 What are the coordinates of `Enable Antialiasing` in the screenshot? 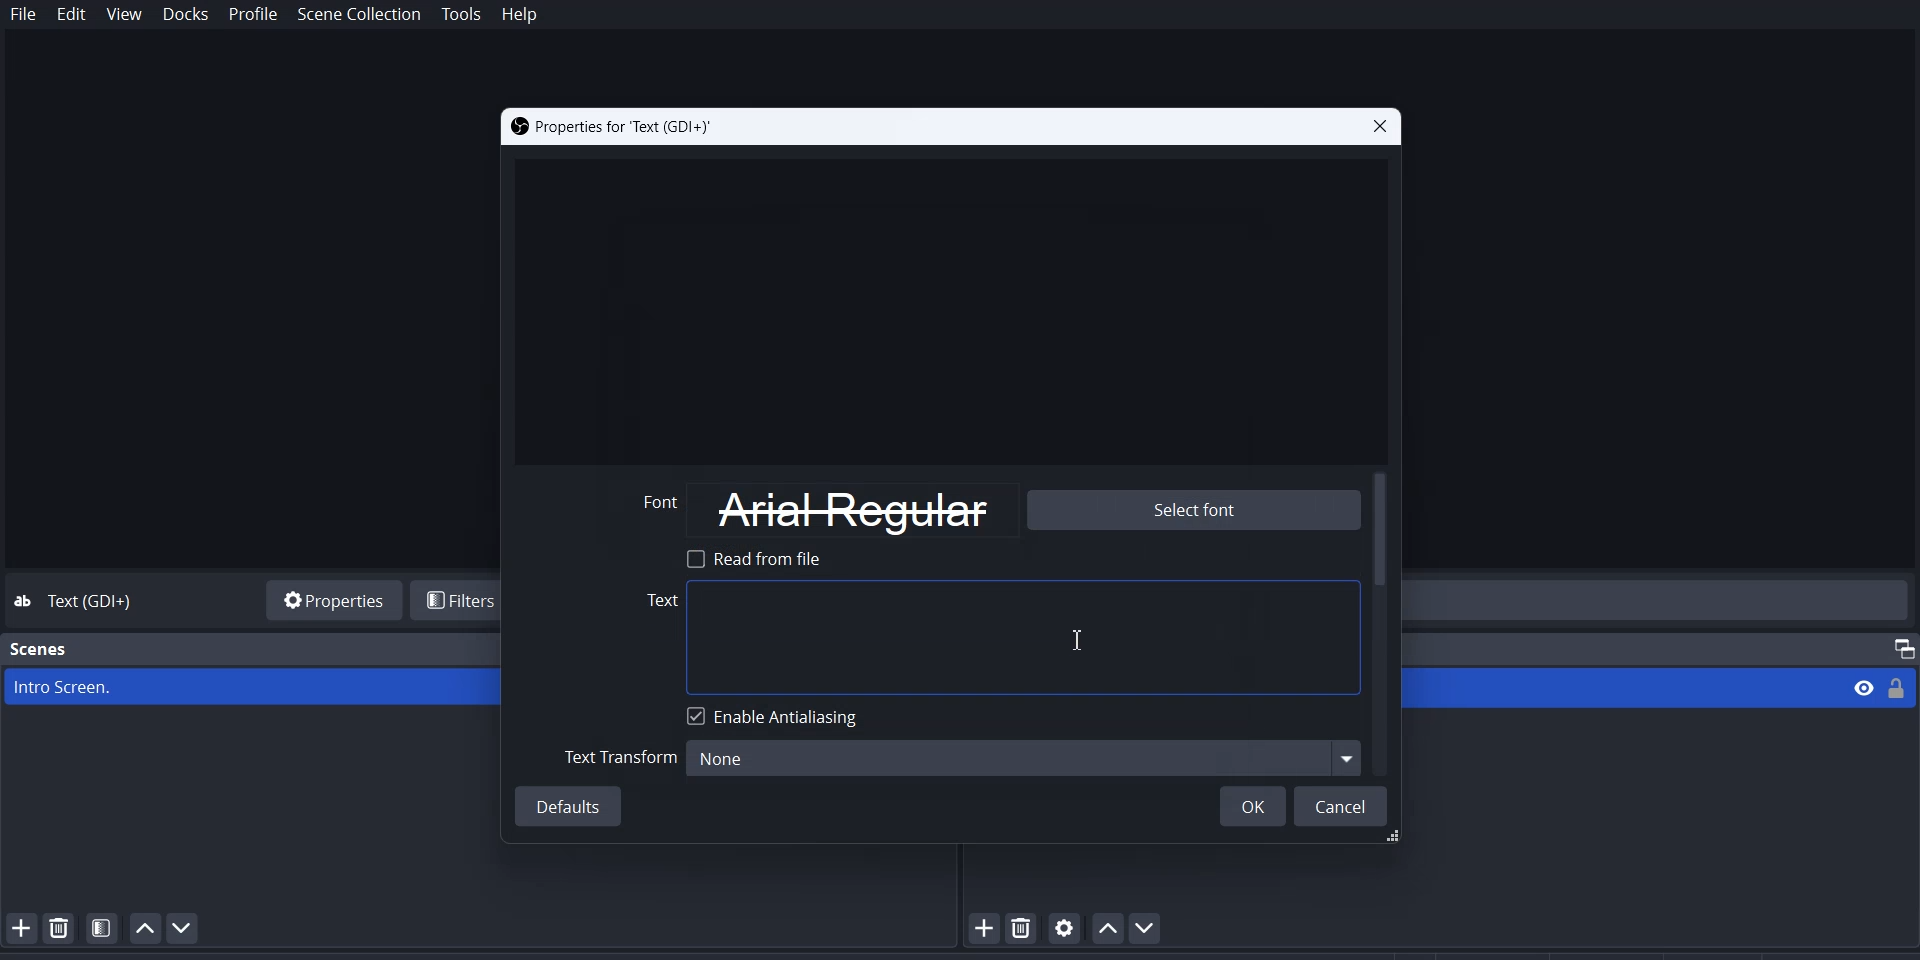 It's located at (777, 716).